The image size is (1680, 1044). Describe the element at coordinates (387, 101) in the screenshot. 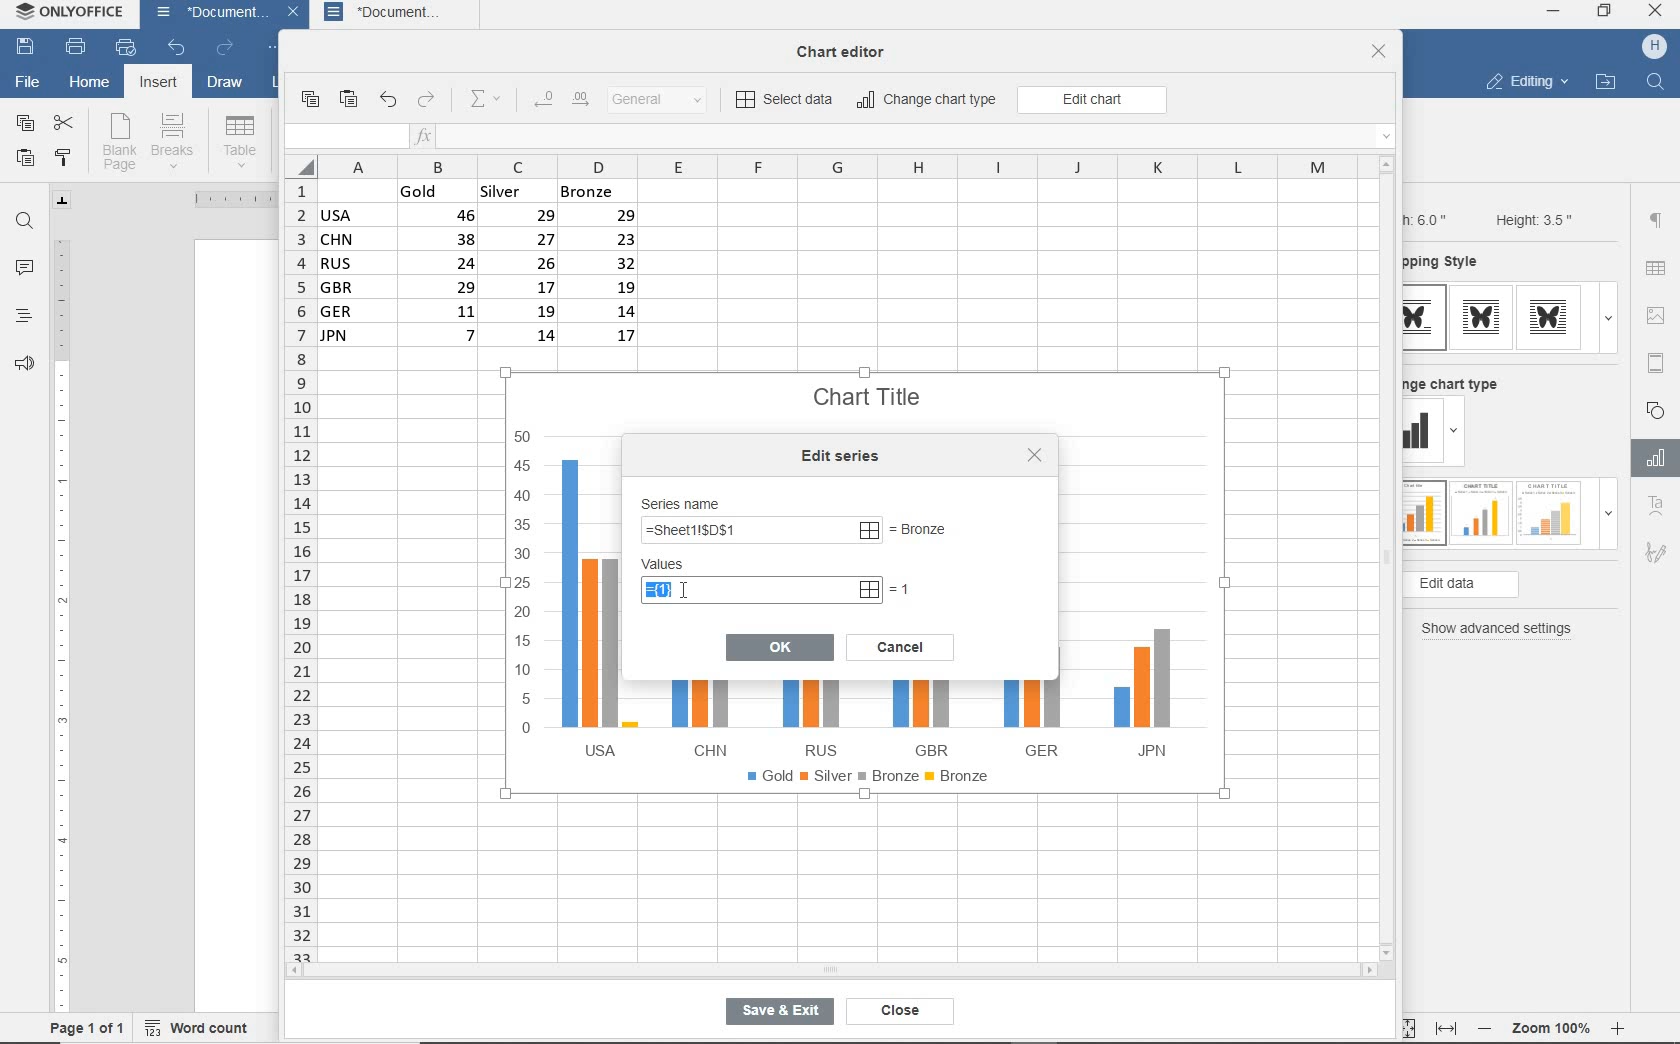

I see `undo` at that location.